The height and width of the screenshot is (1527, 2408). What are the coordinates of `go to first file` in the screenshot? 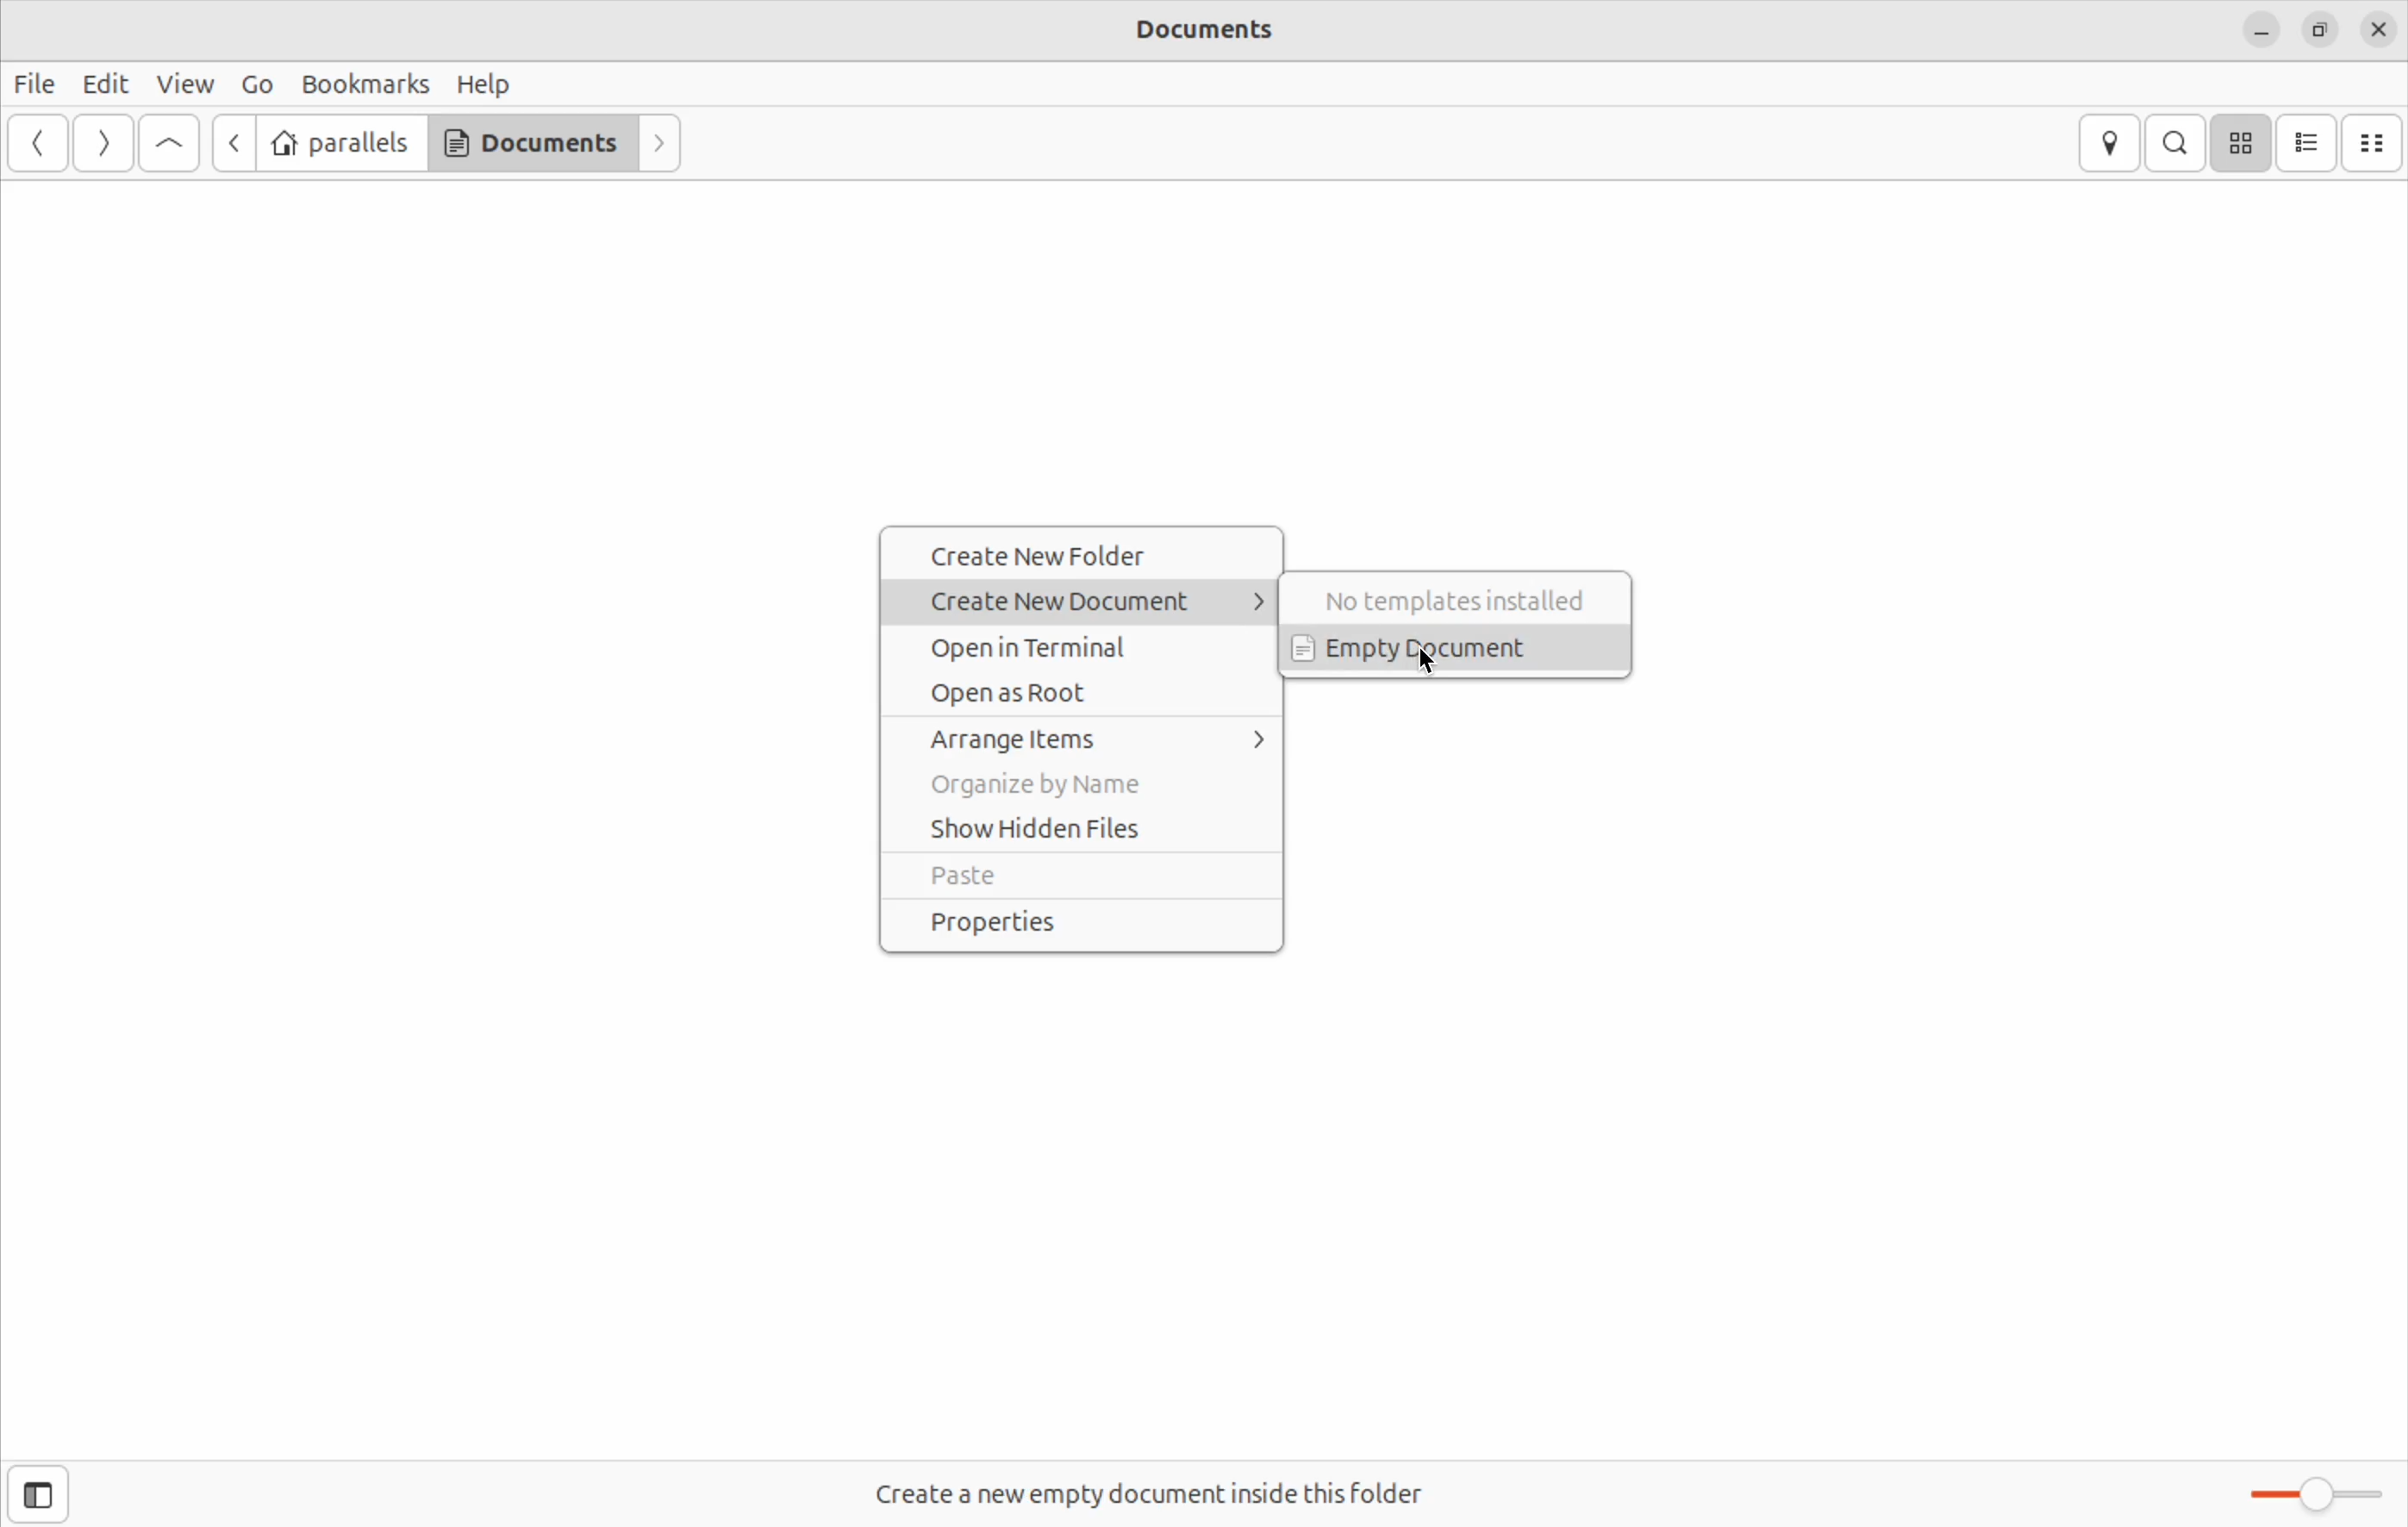 It's located at (169, 144).